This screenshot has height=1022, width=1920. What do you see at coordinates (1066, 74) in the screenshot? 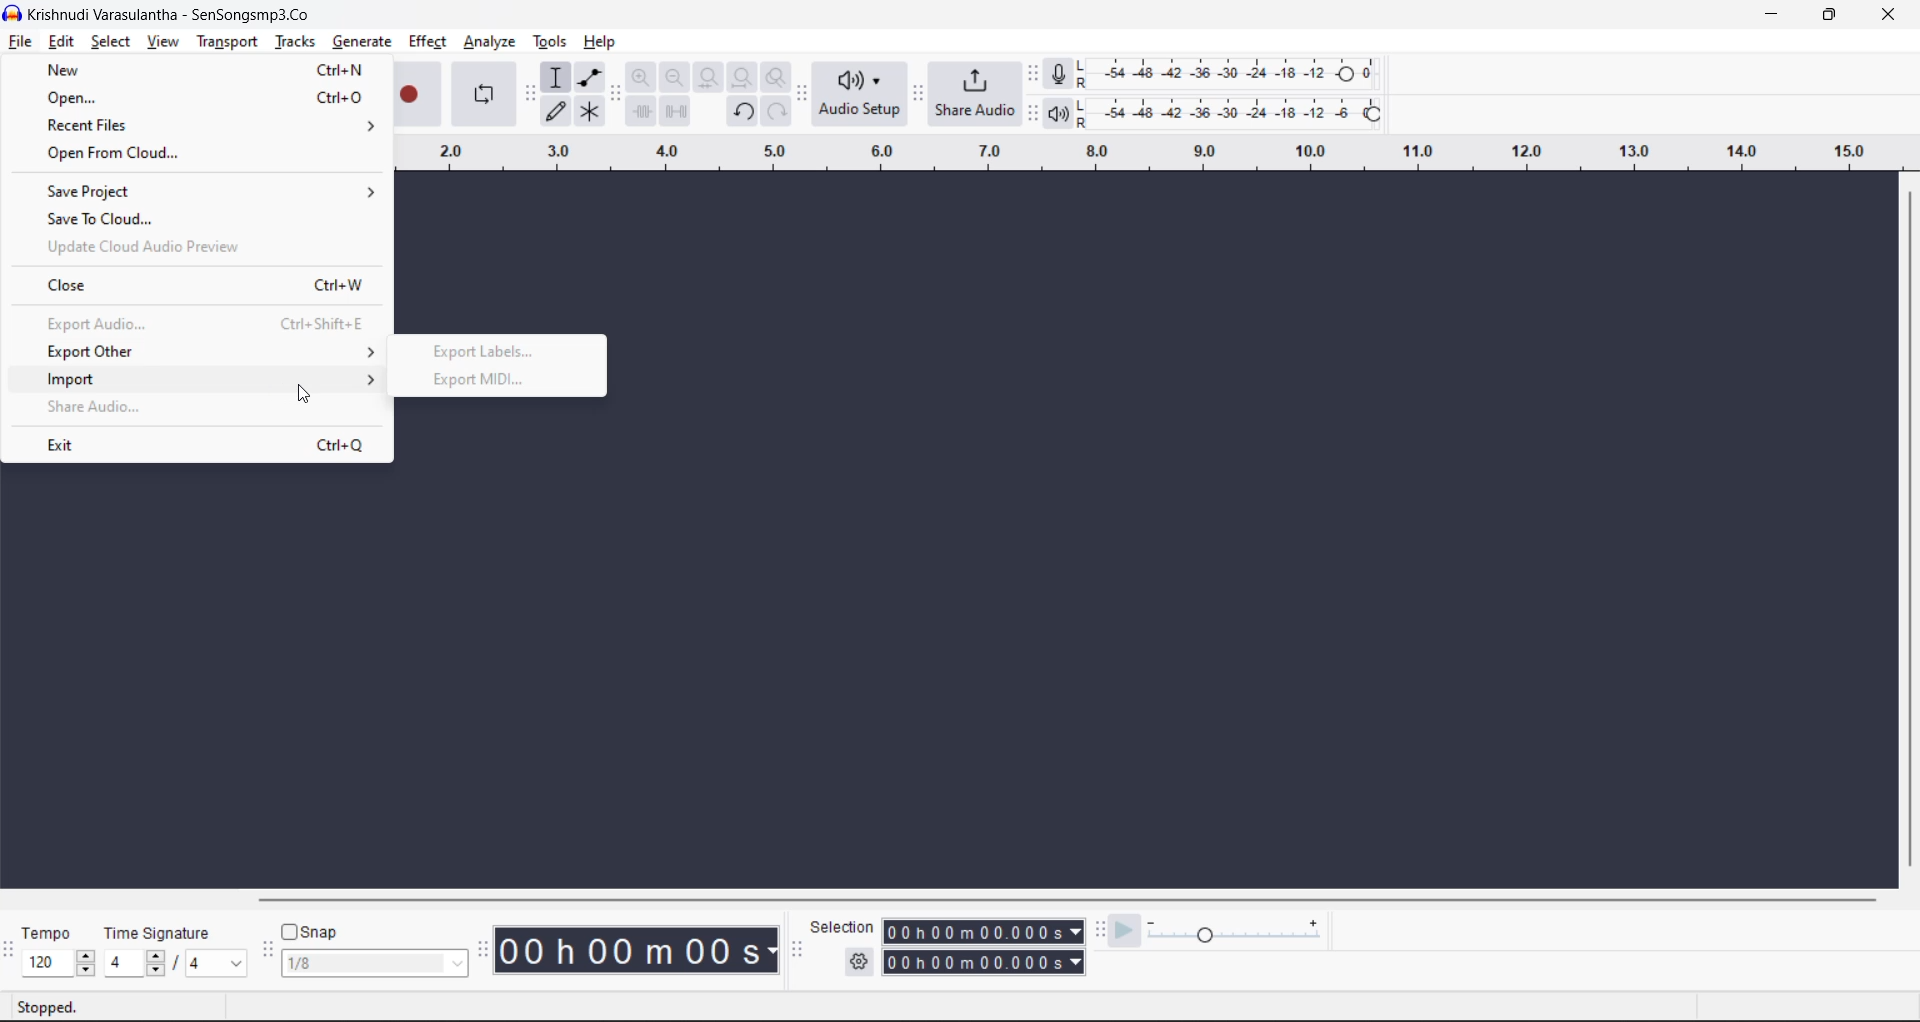
I see `record meter` at bounding box center [1066, 74].